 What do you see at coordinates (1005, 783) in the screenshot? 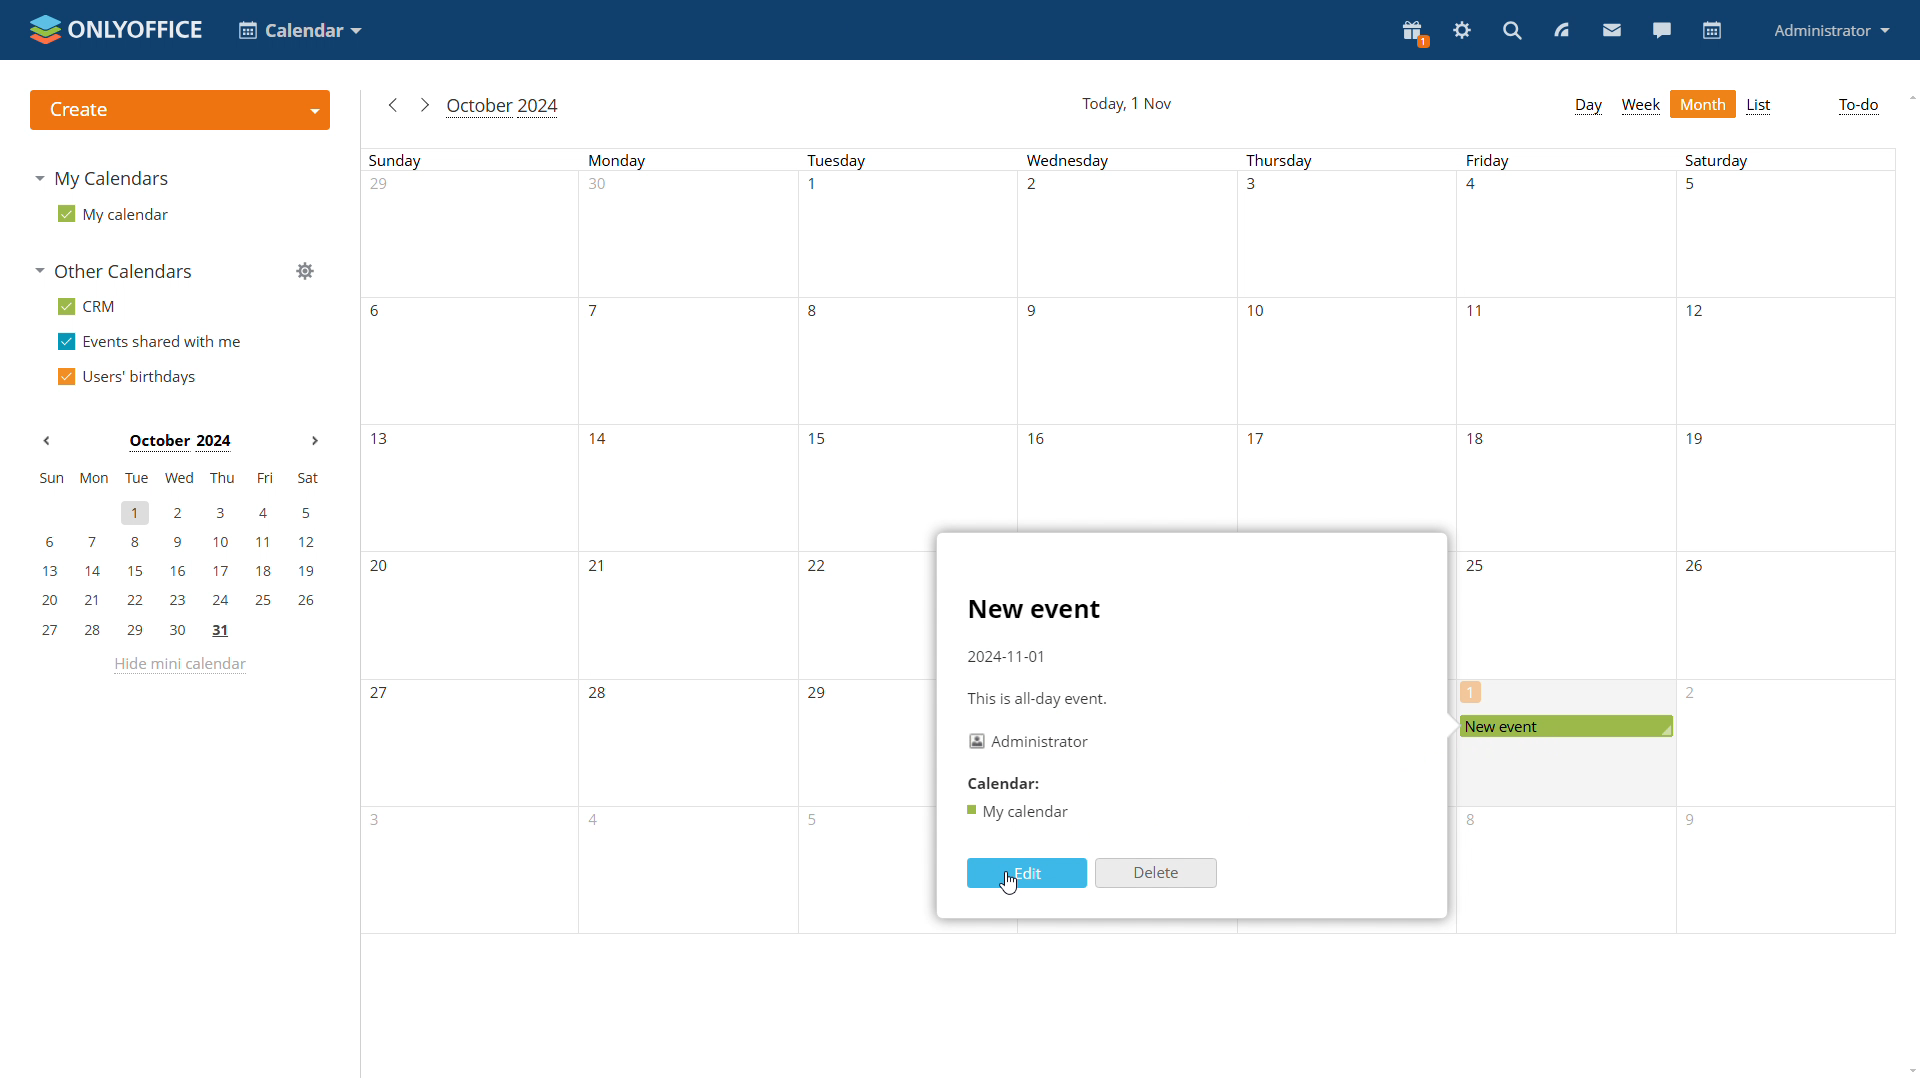
I see `` at bounding box center [1005, 783].